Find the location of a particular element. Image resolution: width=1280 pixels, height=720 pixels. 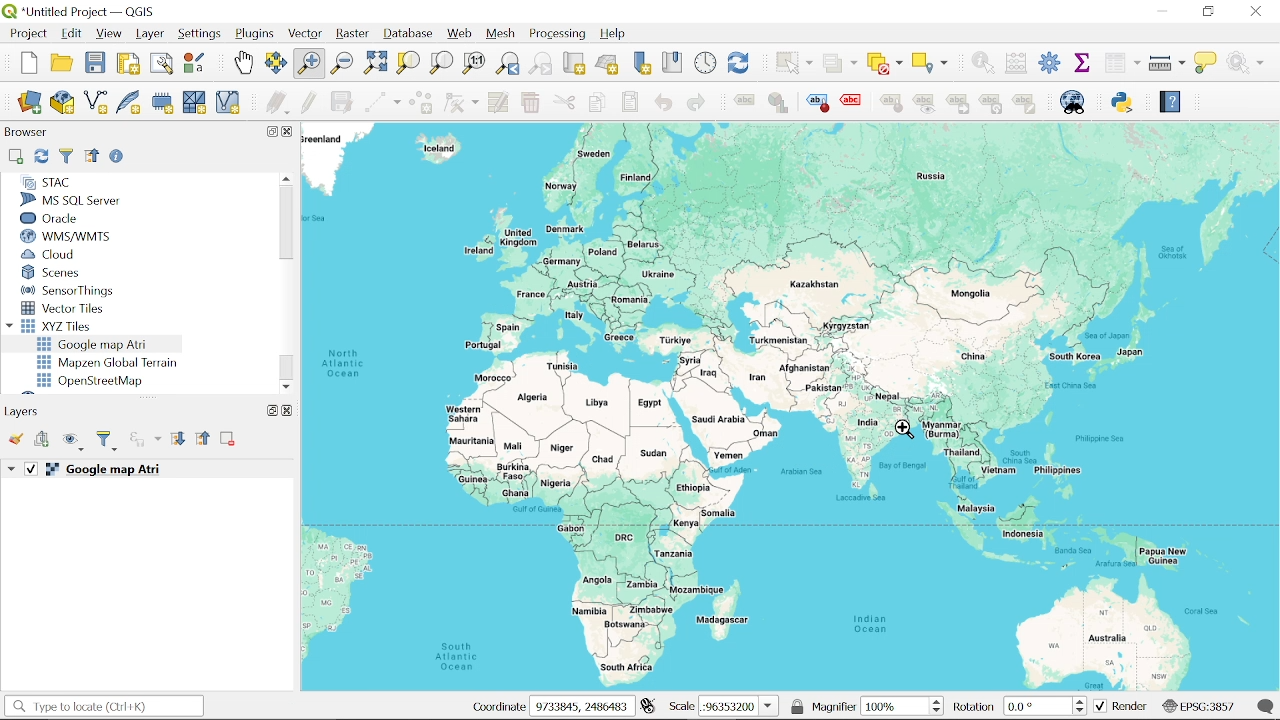

Mapzen Global Terrain is located at coordinates (107, 363).